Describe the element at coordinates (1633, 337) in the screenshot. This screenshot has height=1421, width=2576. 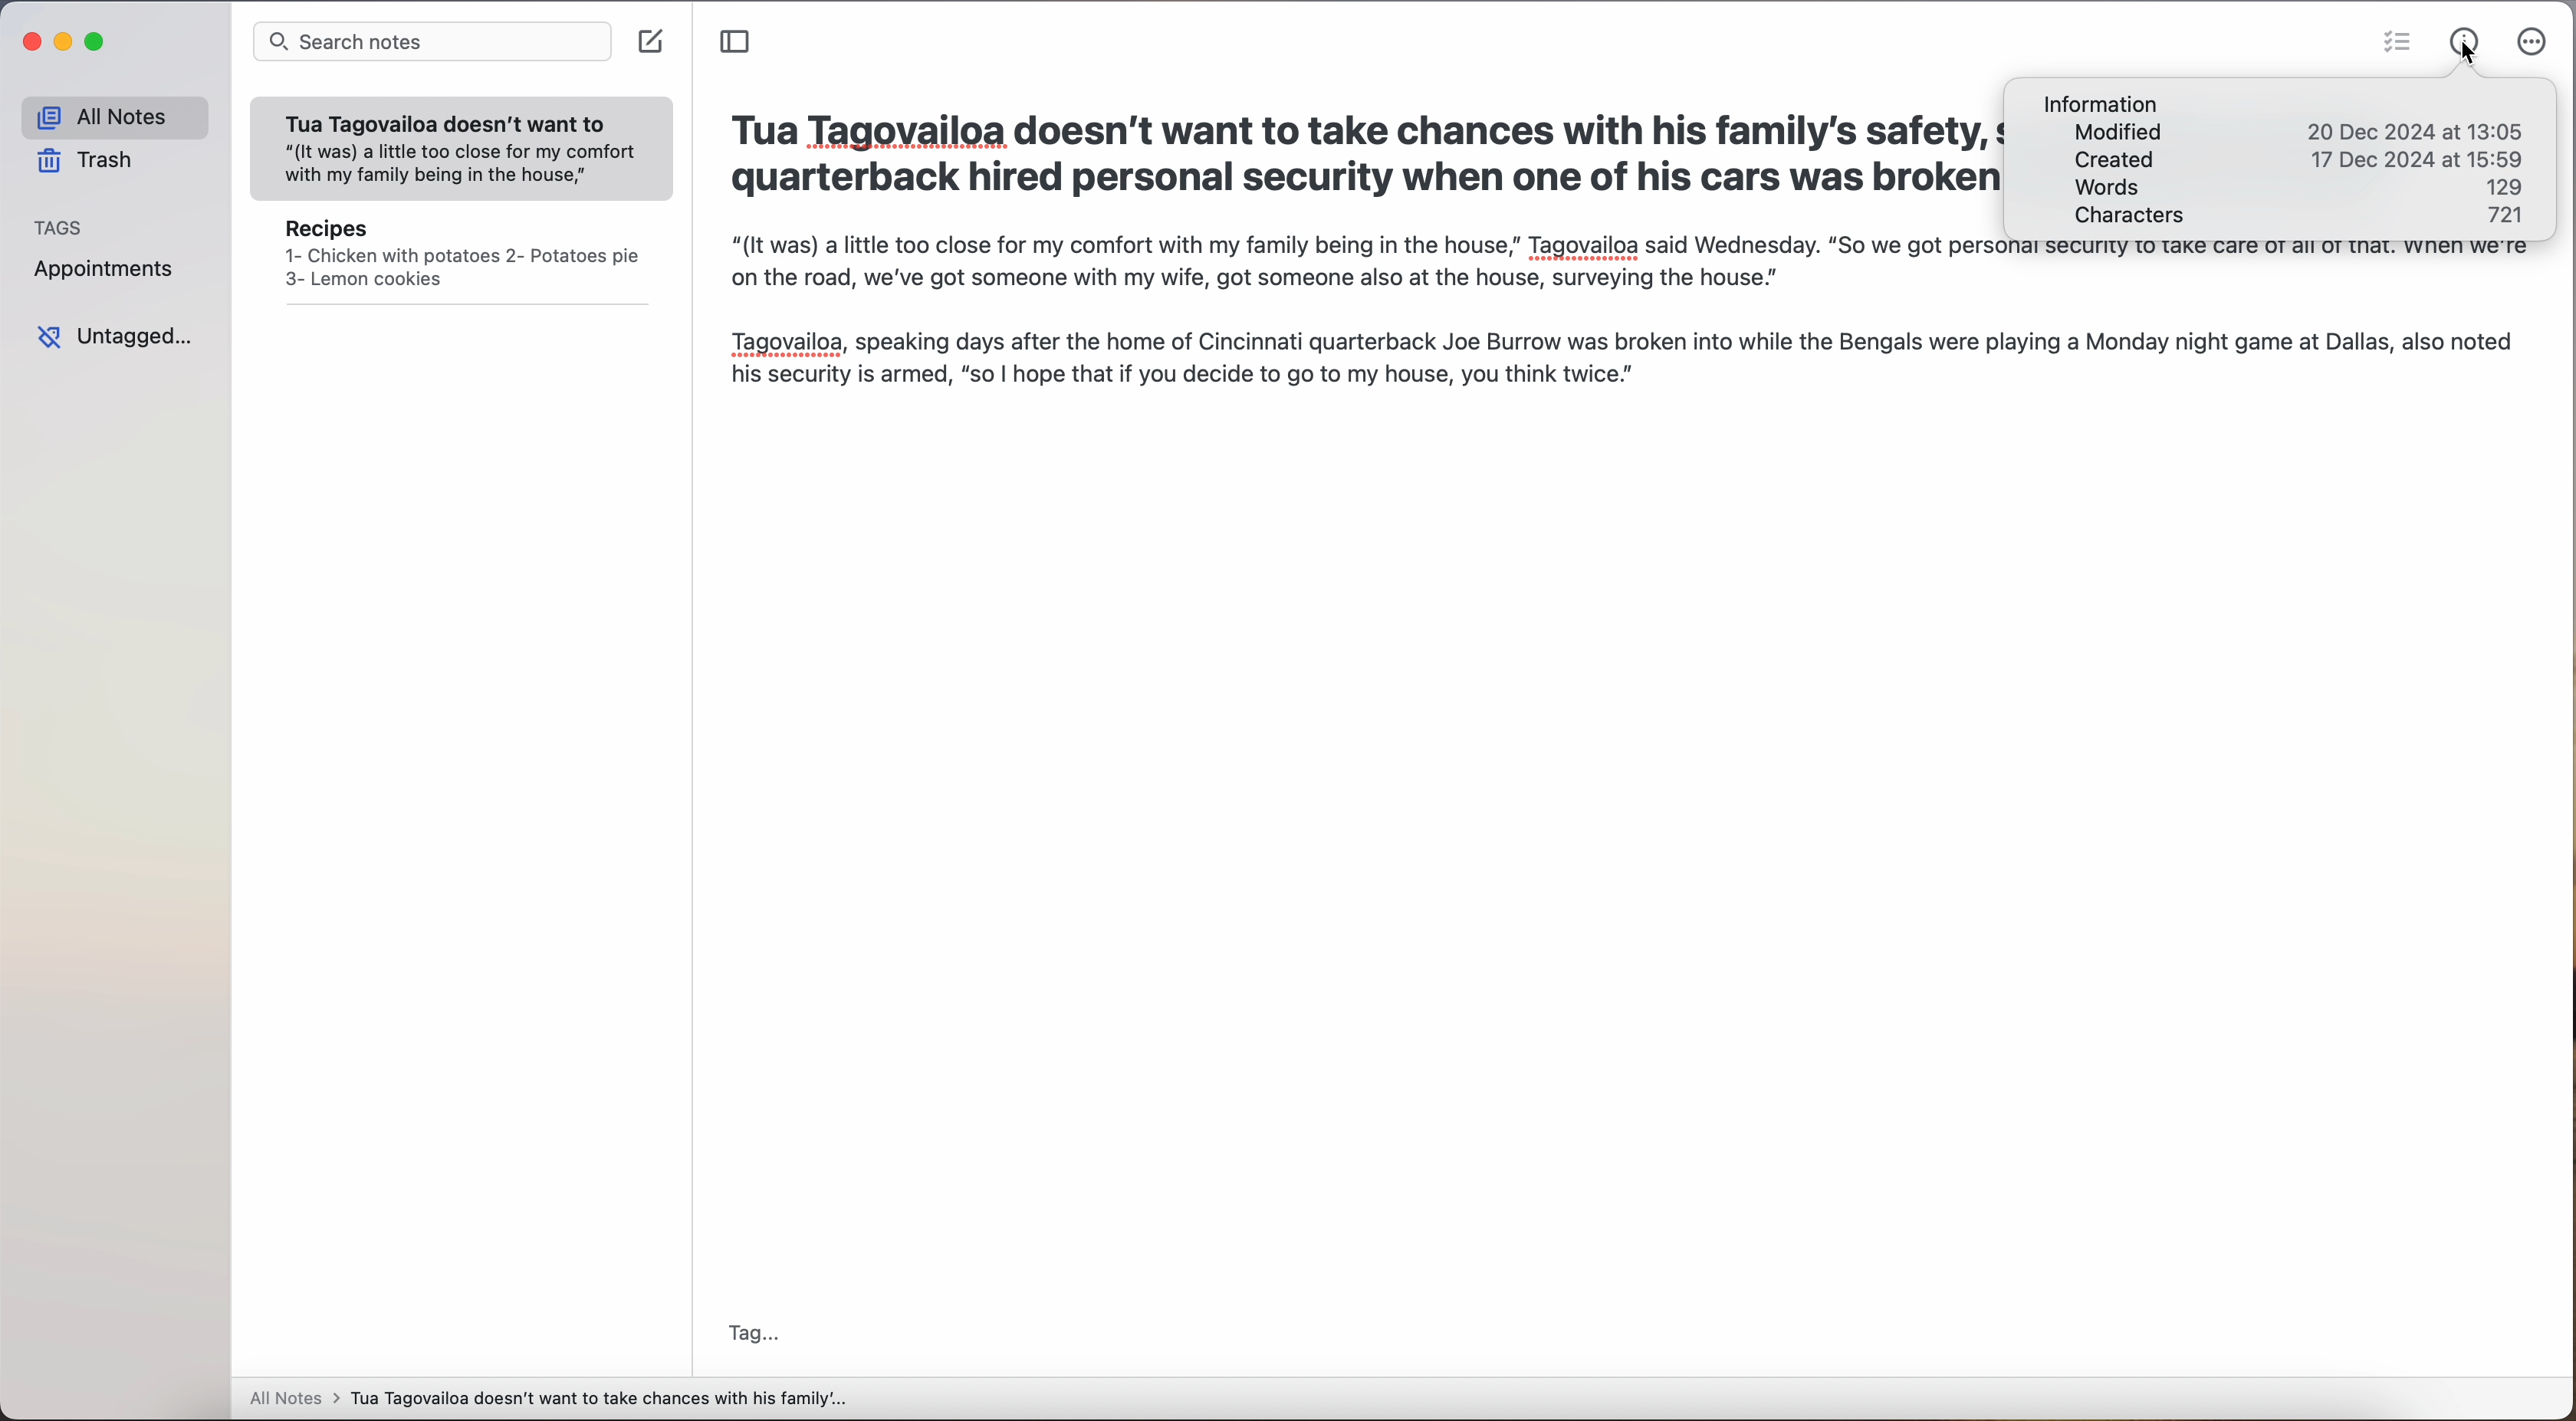
I see `“(It was) a little too close for my comfort with my family being in the house," Tagovailoa said Wednesday. “So we got personal security to take care of all of that. When we're
on the road, we've got someone with my wife, got someone also at the house, surveying the house."

Tagovailoa, speaking days after the home of Cincinnati quarterback Joe Burrow was broken into while the Bengals were playing a Monday night game at Dallas, also noted
his security is armed, “so | hope that if you decide to go to my house, you think twice."` at that location.